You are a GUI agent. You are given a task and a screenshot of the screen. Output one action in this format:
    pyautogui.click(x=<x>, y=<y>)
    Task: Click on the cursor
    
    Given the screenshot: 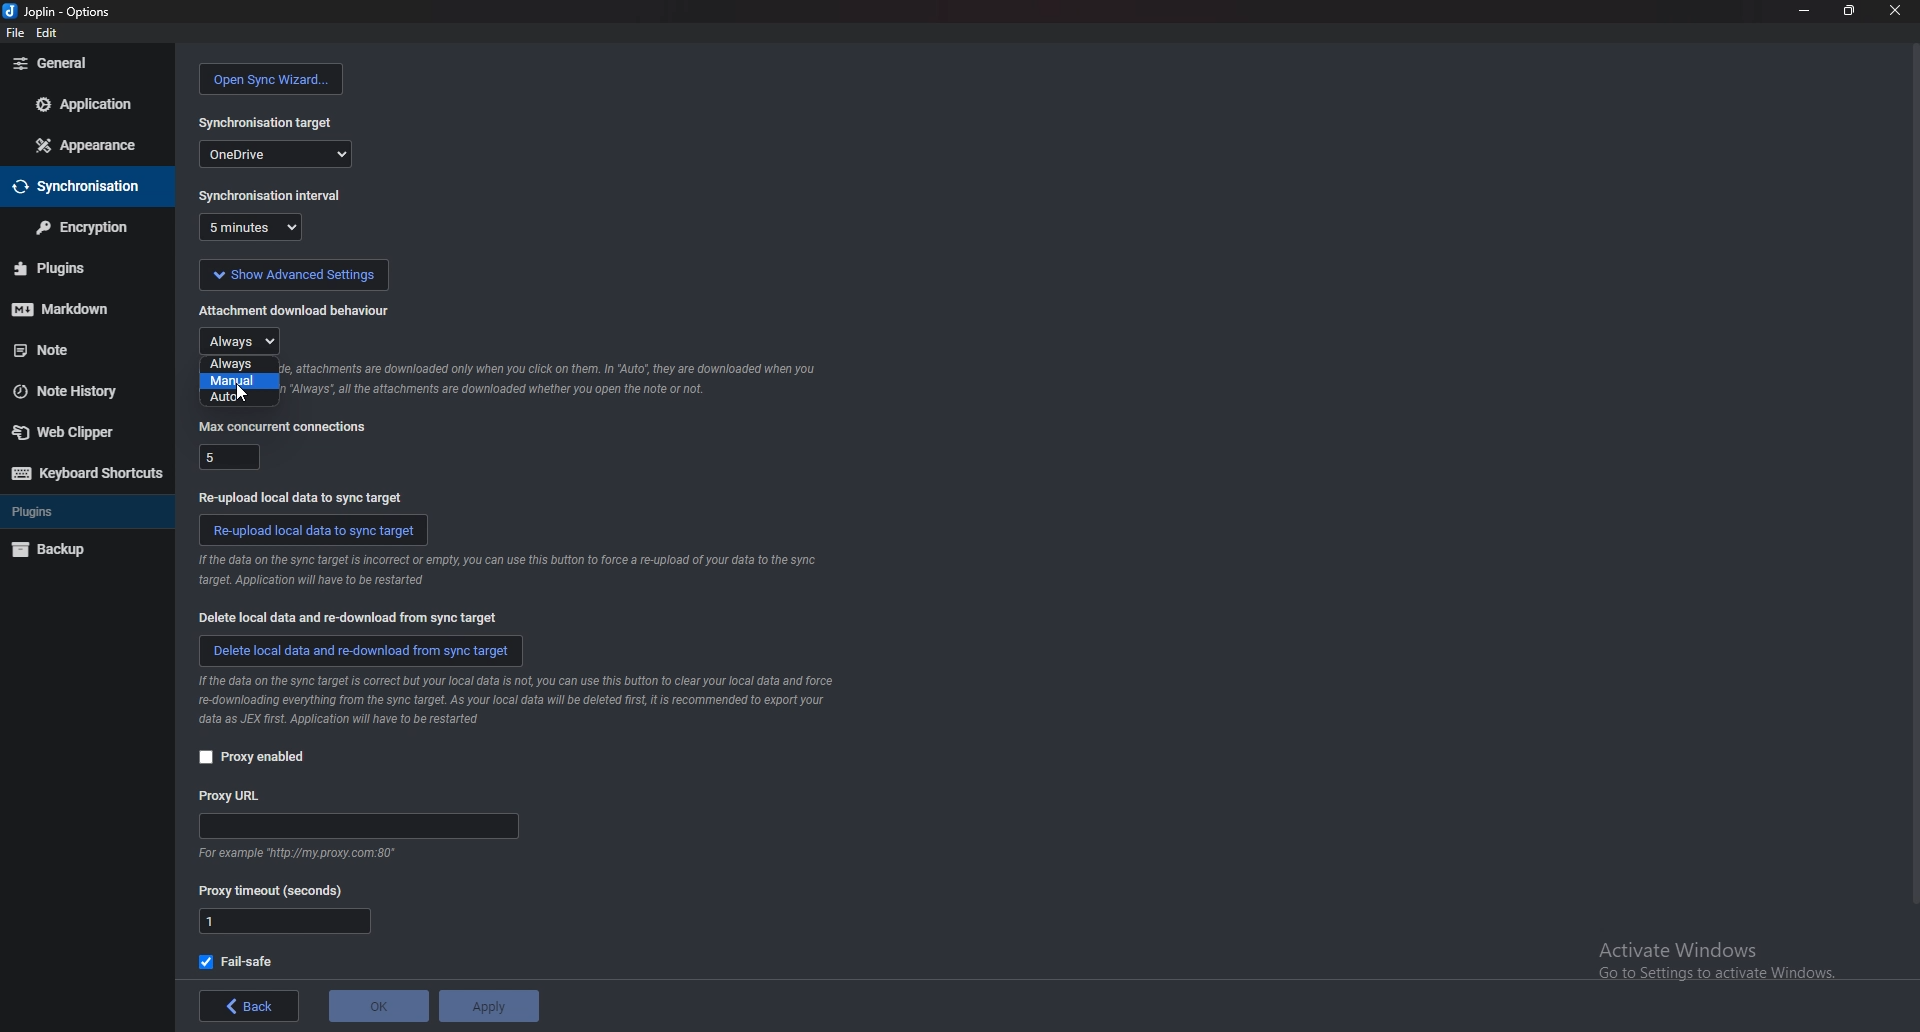 What is the action you would take?
    pyautogui.click(x=243, y=394)
    